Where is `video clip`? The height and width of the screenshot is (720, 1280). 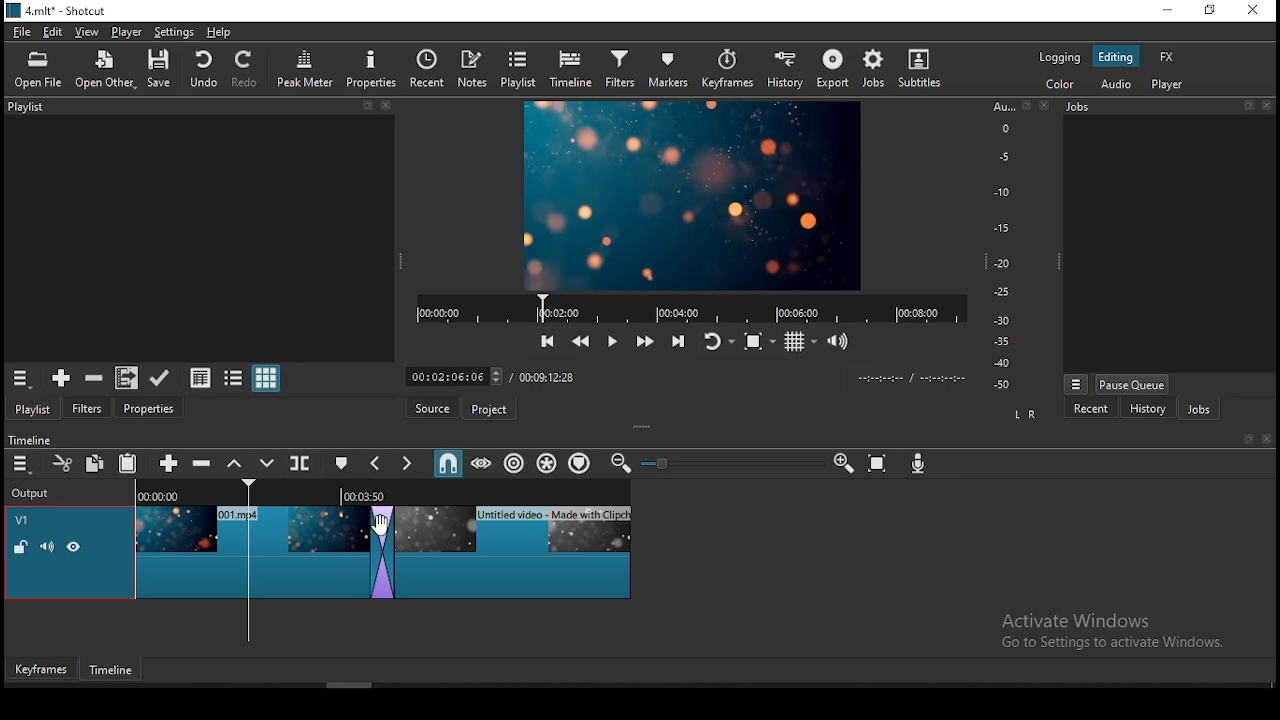 video clip is located at coordinates (251, 550).